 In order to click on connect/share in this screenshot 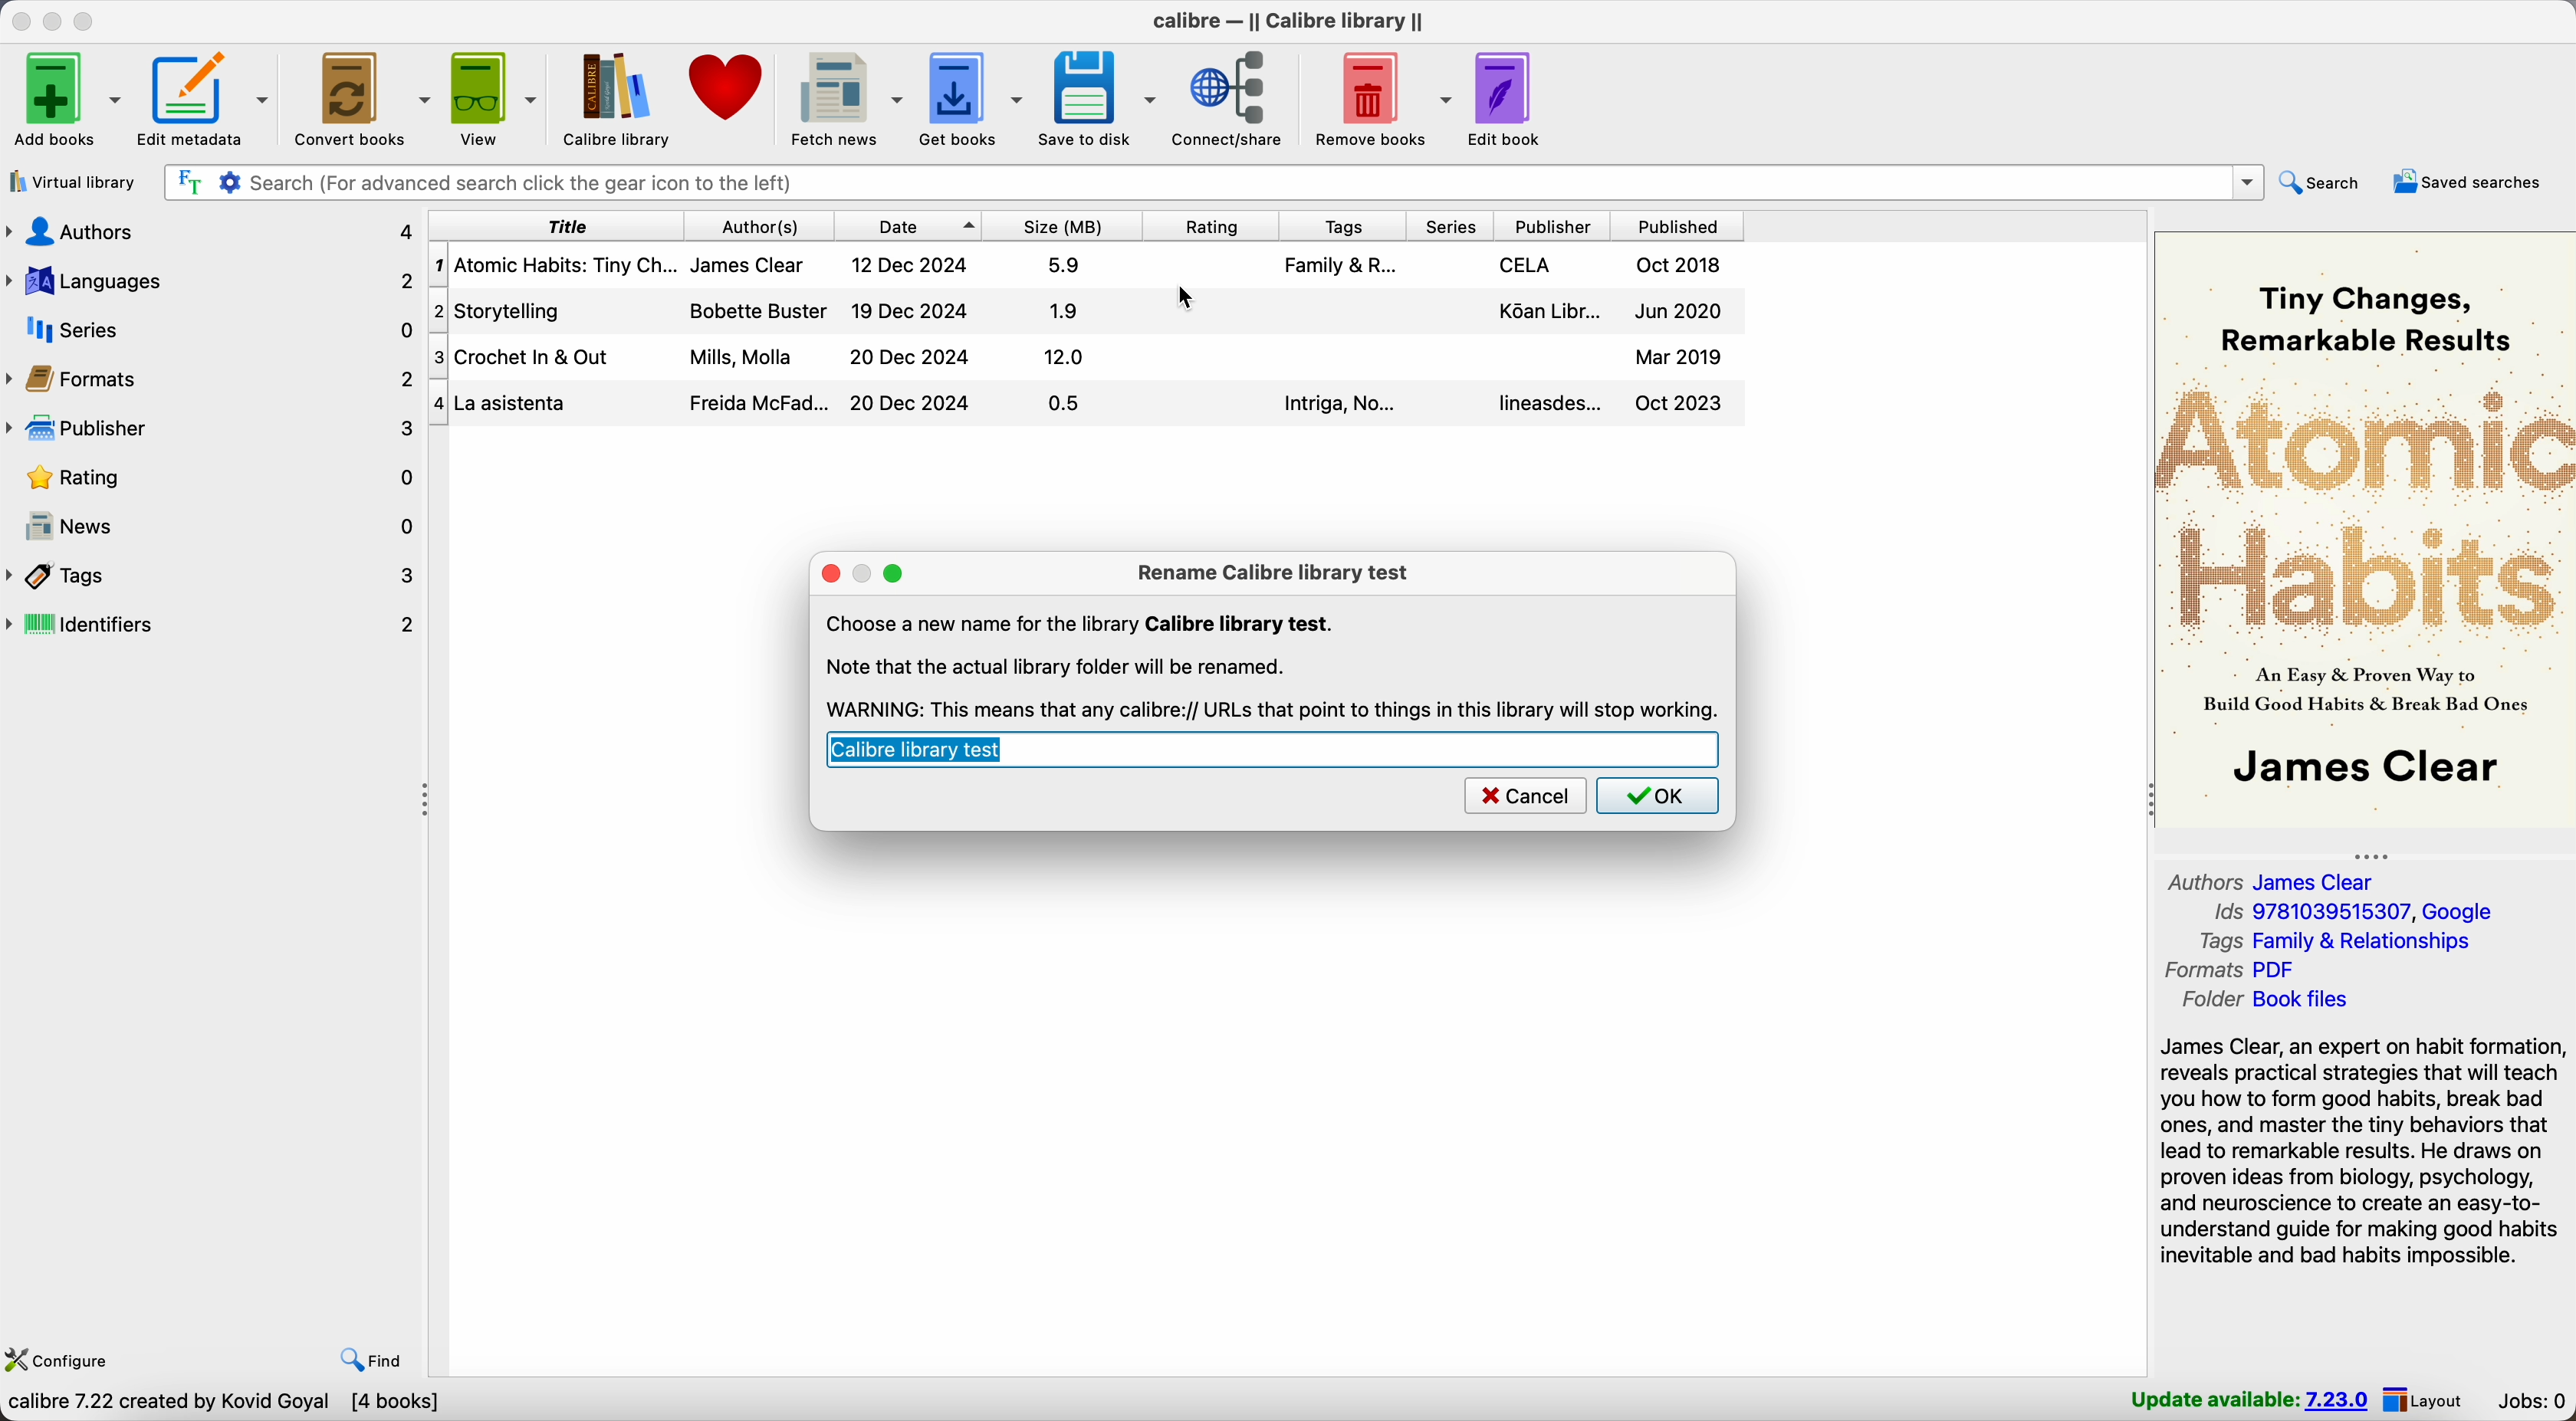, I will do `click(1236, 100)`.